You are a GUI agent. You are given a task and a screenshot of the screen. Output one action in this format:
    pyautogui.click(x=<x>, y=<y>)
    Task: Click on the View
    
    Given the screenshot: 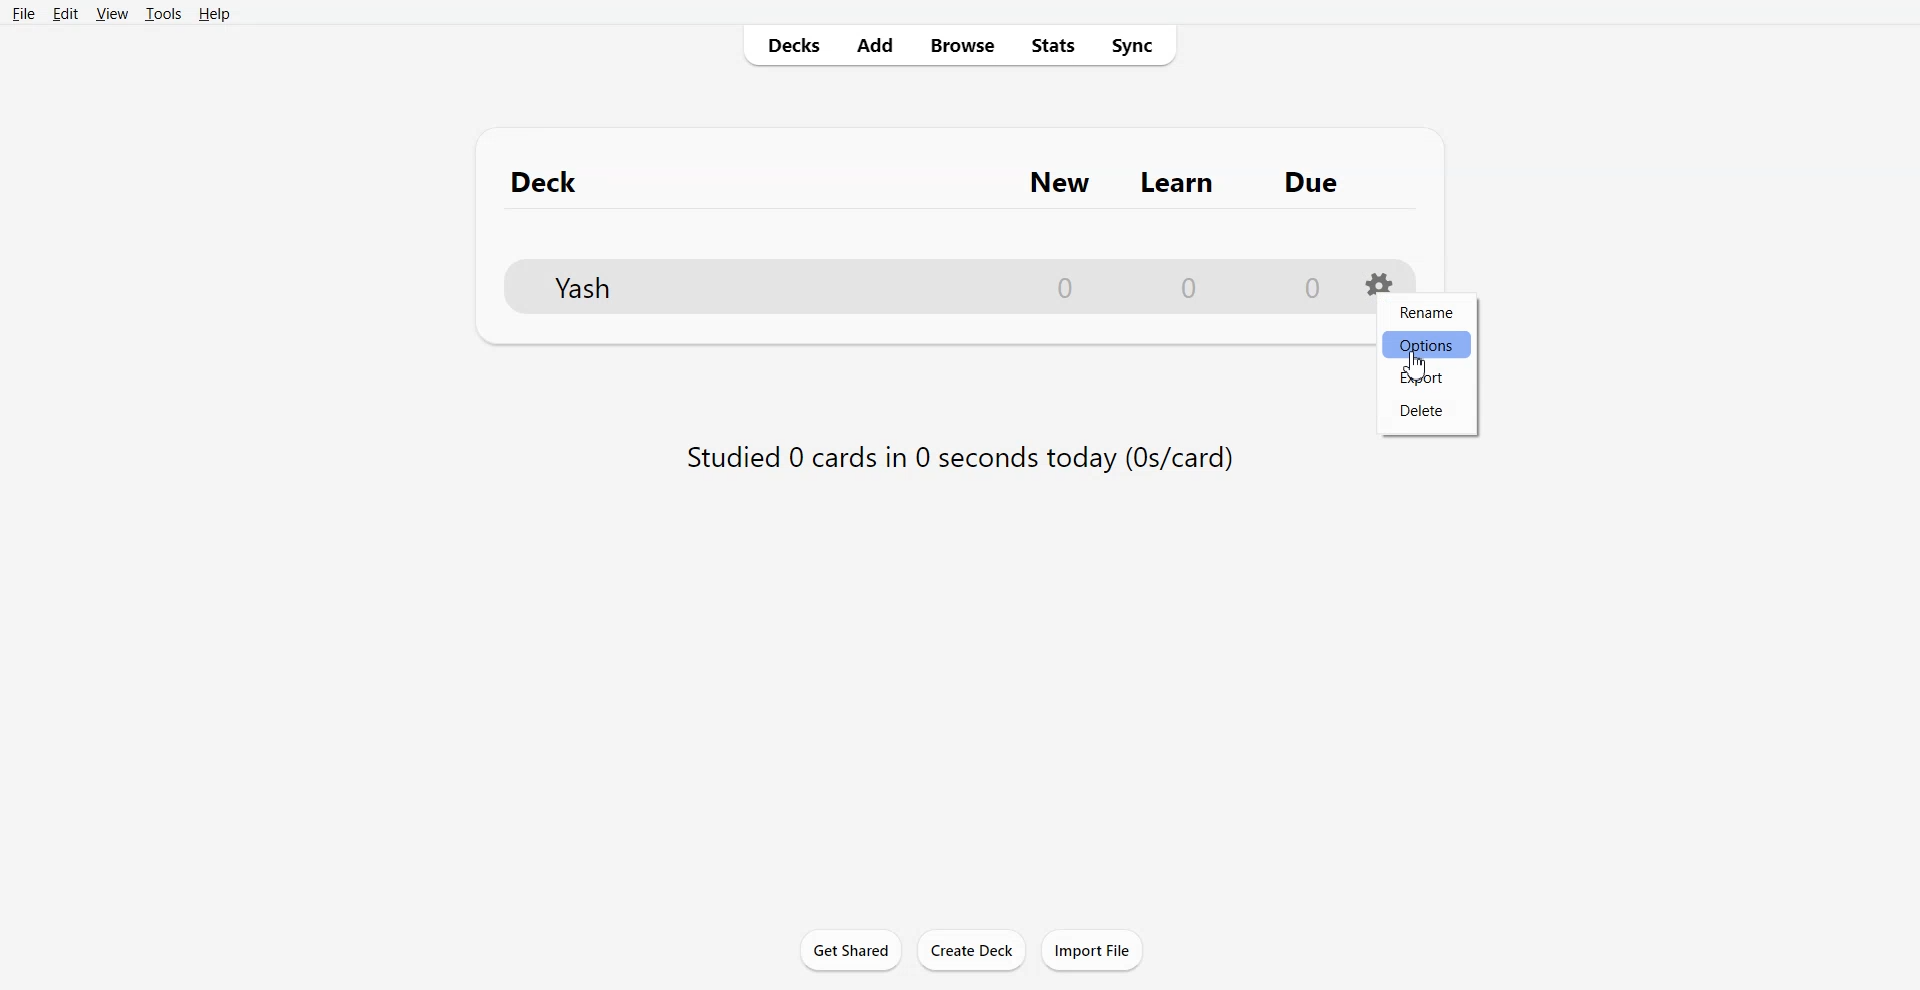 What is the action you would take?
    pyautogui.click(x=111, y=14)
    